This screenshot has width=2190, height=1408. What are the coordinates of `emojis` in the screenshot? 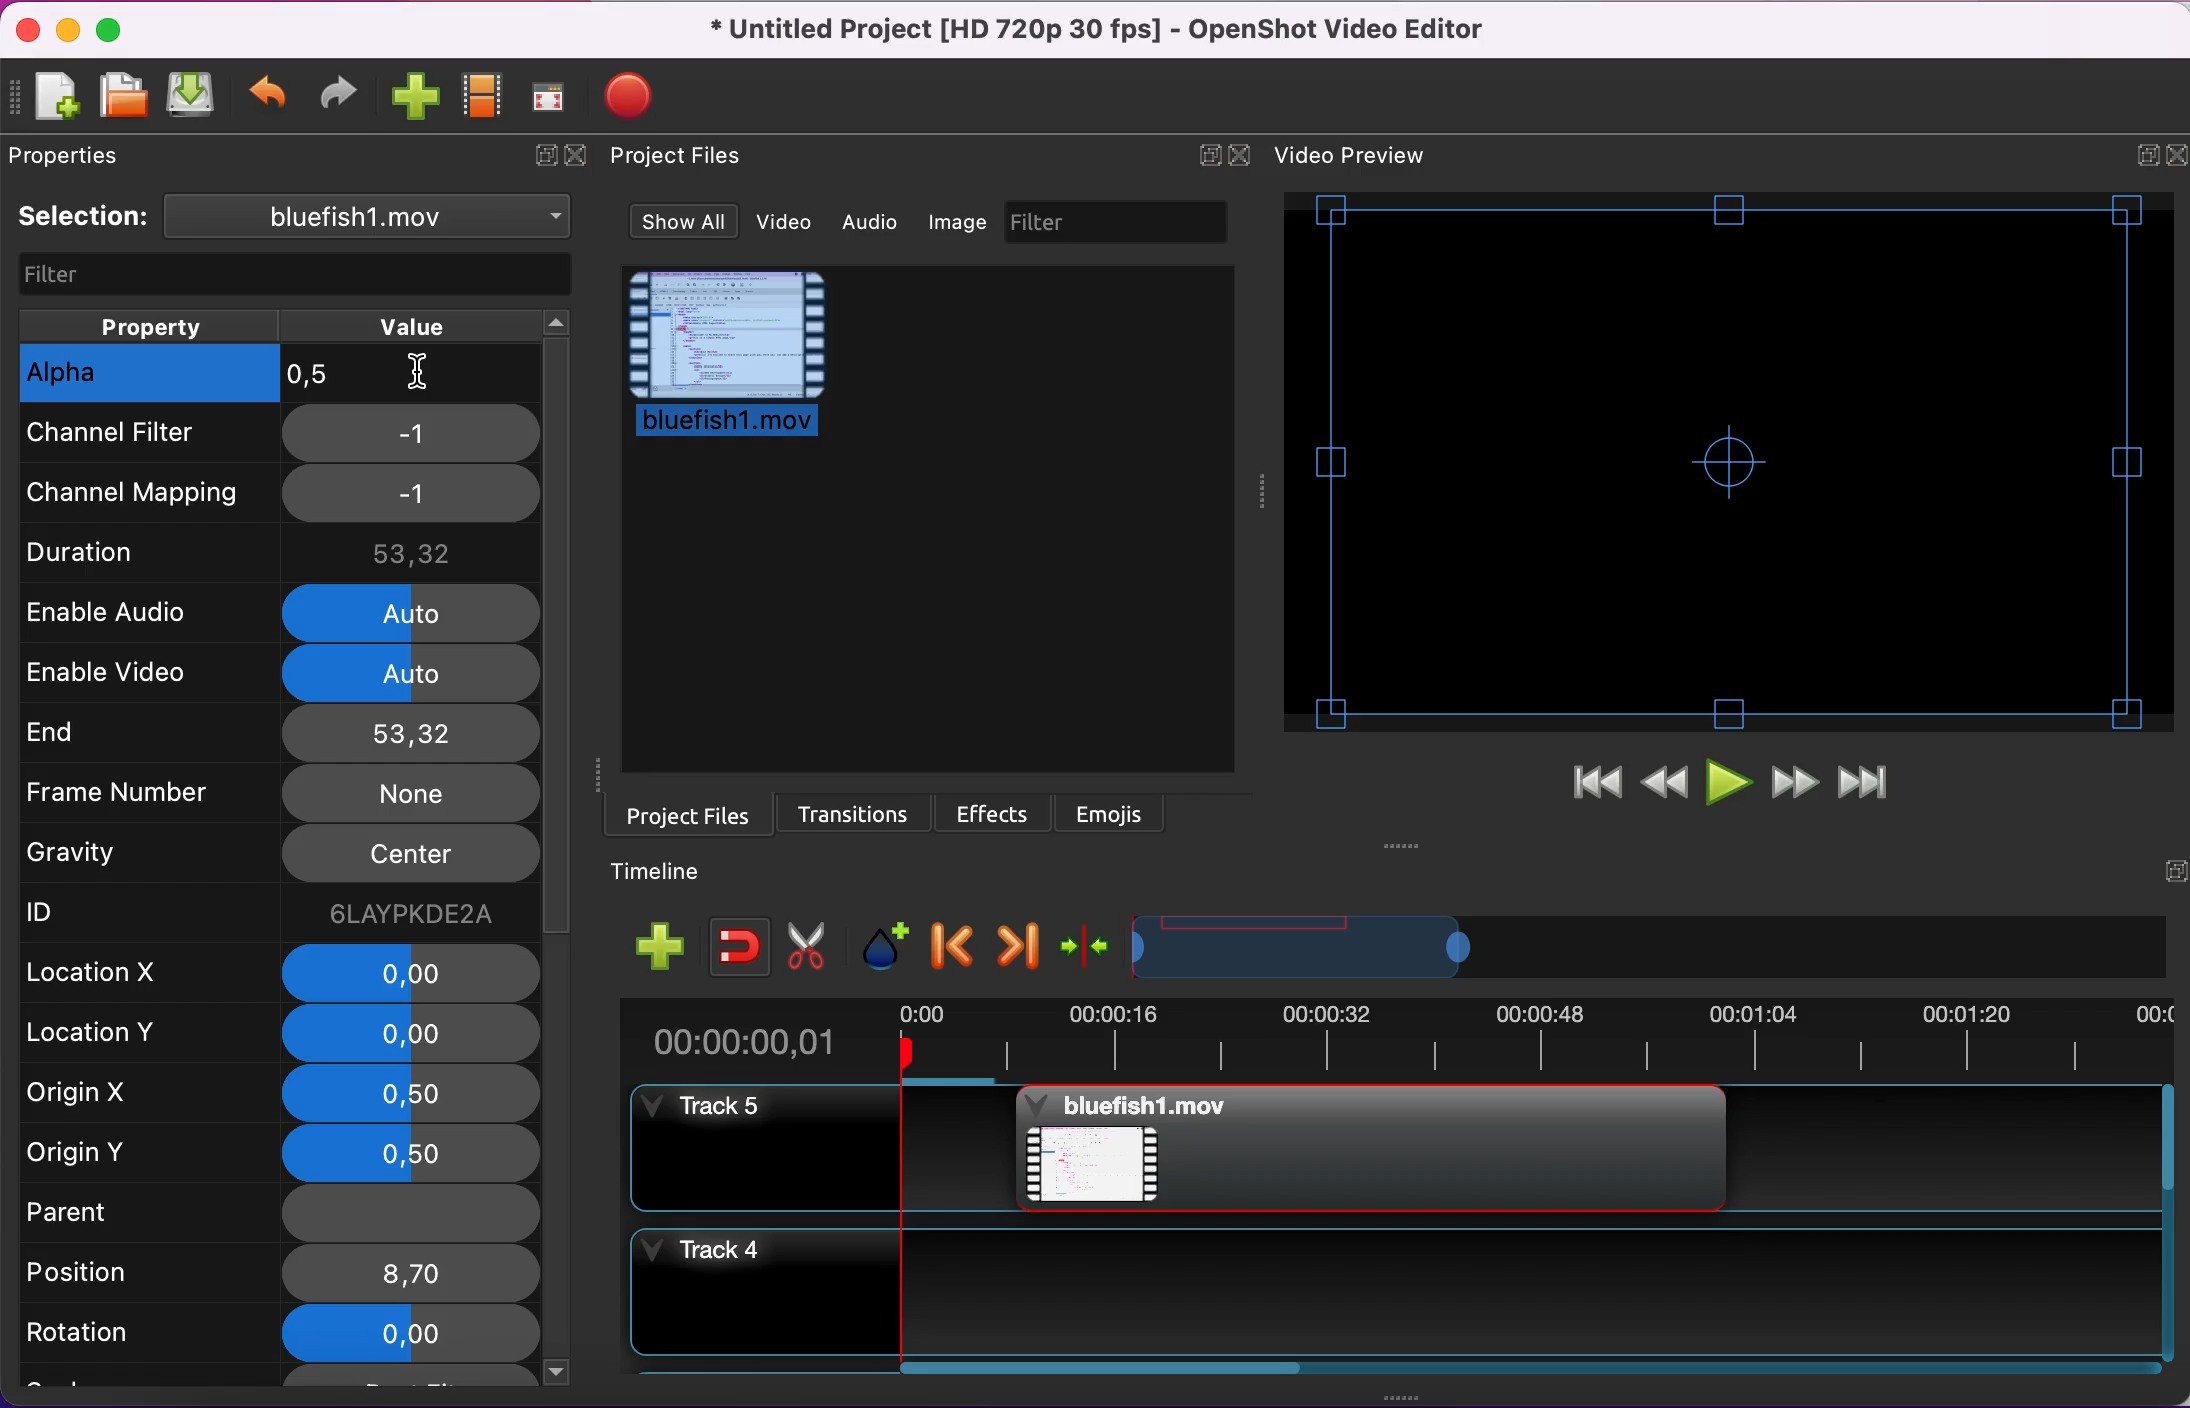 It's located at (1113, 811).